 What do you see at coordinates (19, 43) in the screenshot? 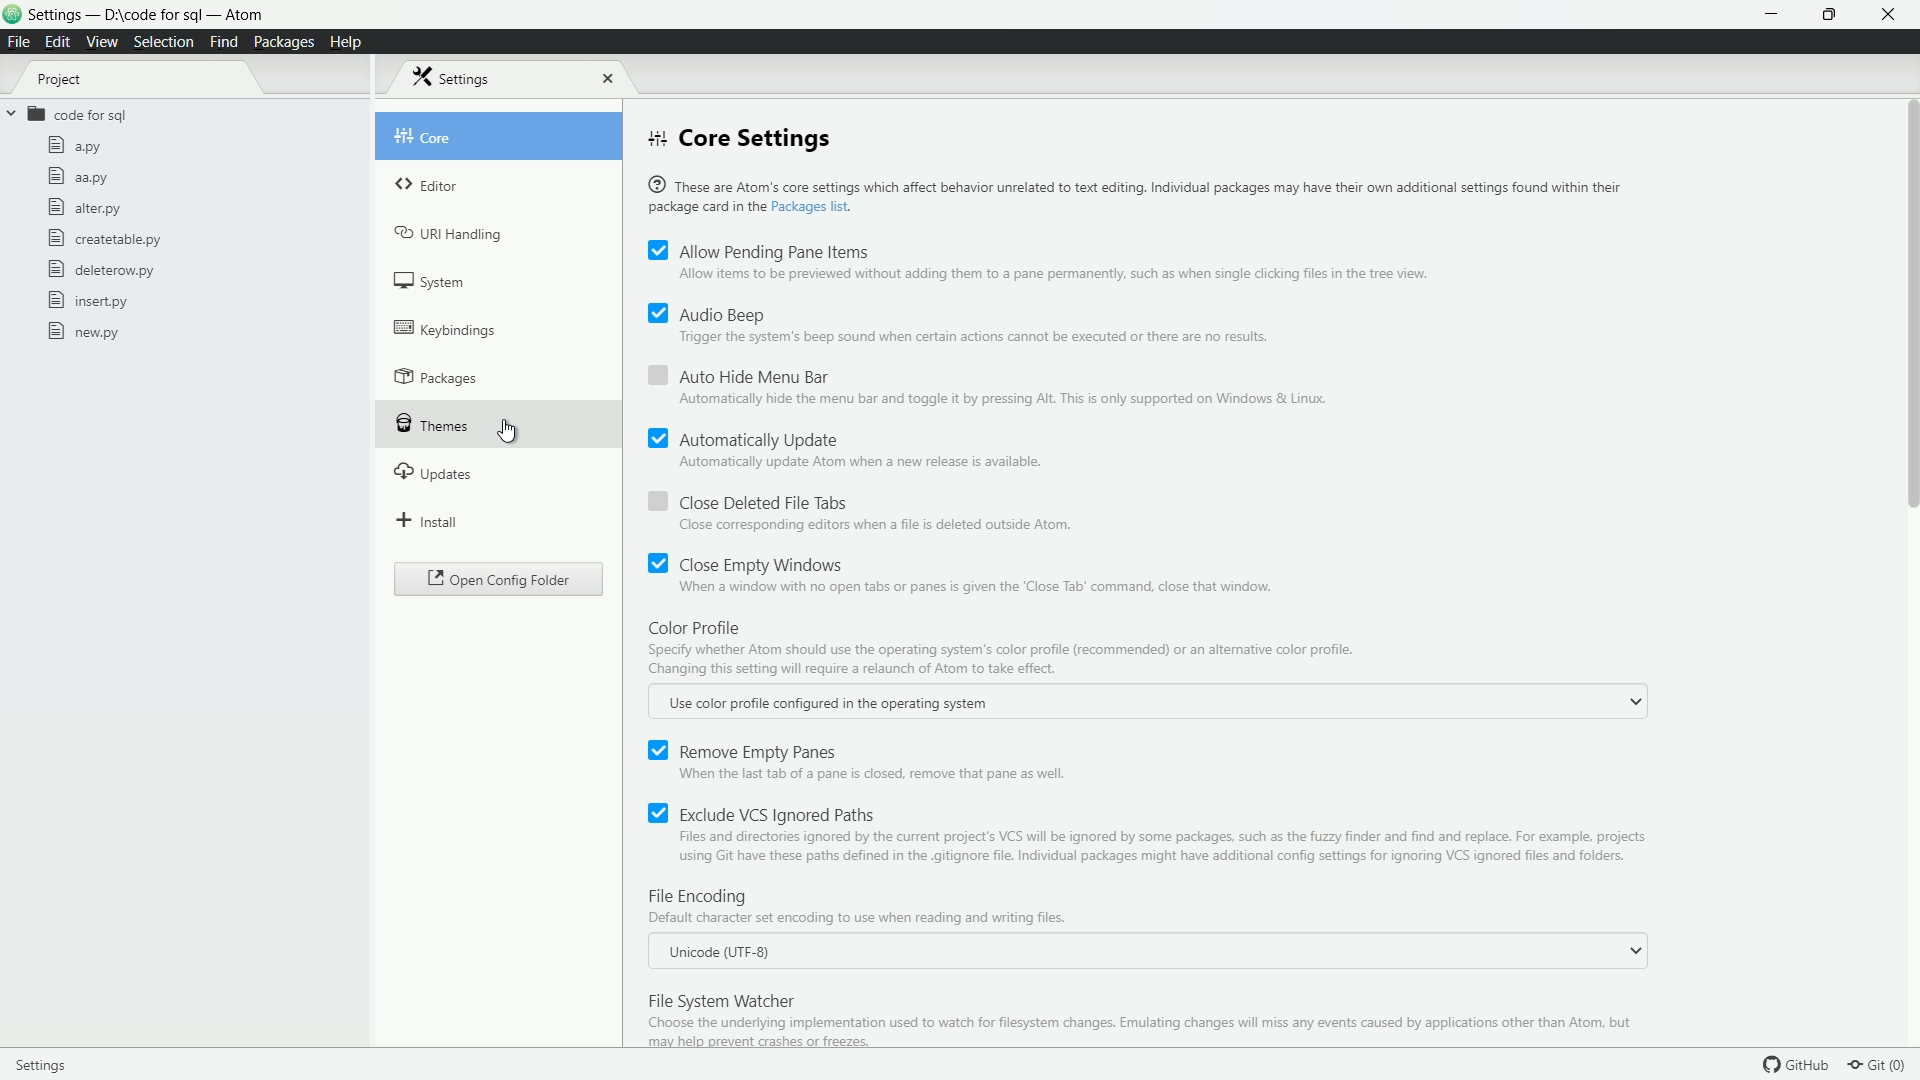
I see `file menu` at bounding box center [19, 43].